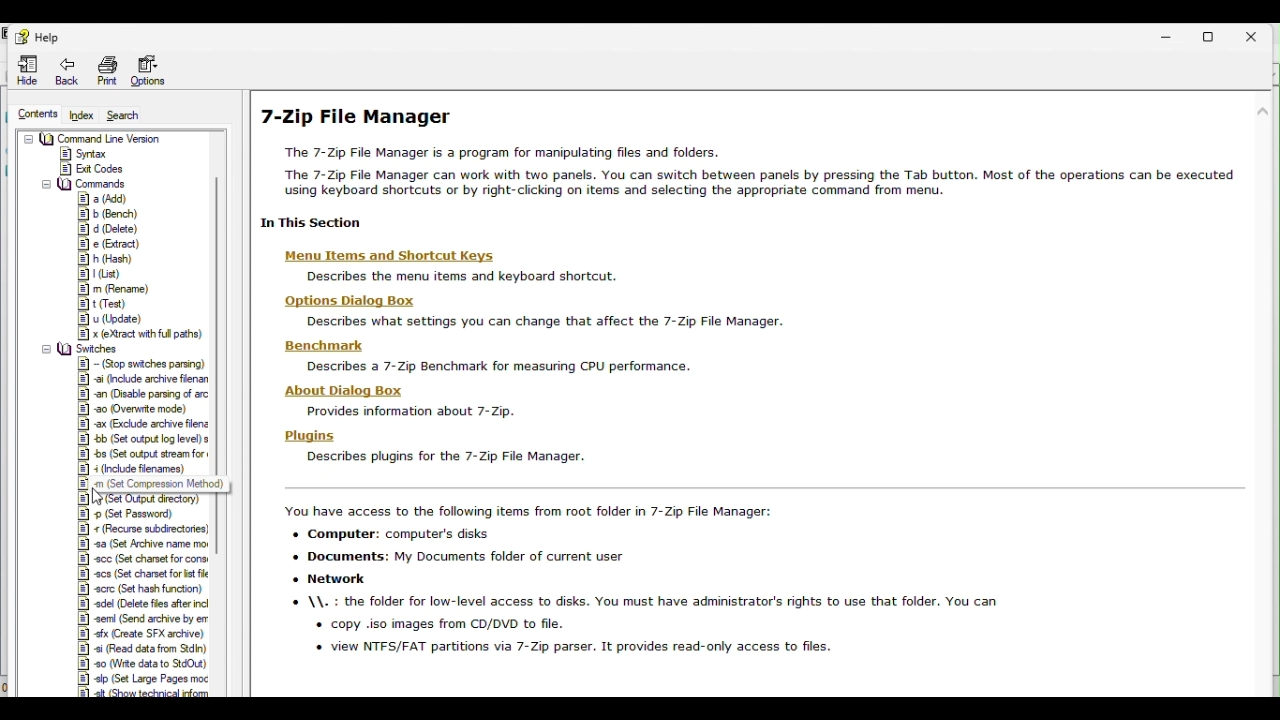 The height and width of the screenshot is (720, 1280). What do you see at coordinates (146, 484) in the screenshot?
I see `set compression method` at bounding box center [146, 484].